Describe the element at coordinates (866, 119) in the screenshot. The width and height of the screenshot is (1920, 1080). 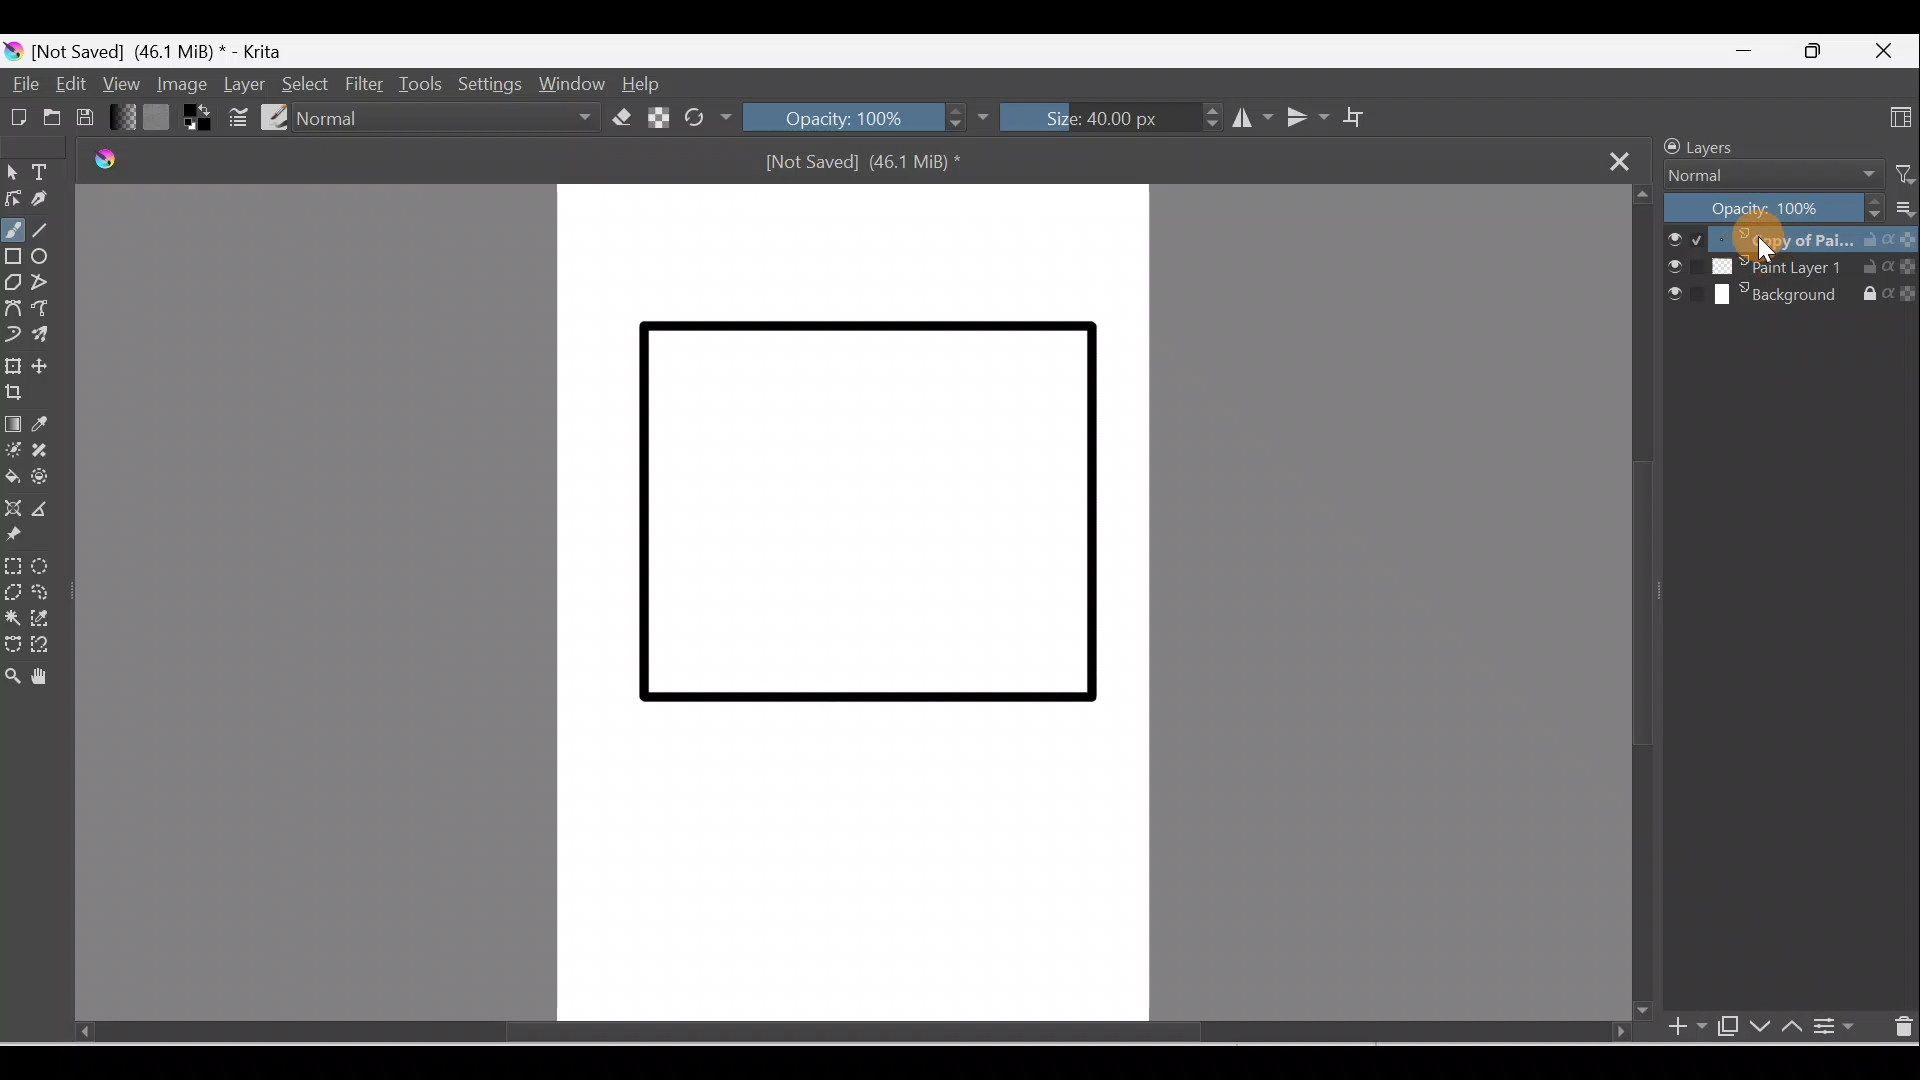
I see `Opacity: 100%` at that location.